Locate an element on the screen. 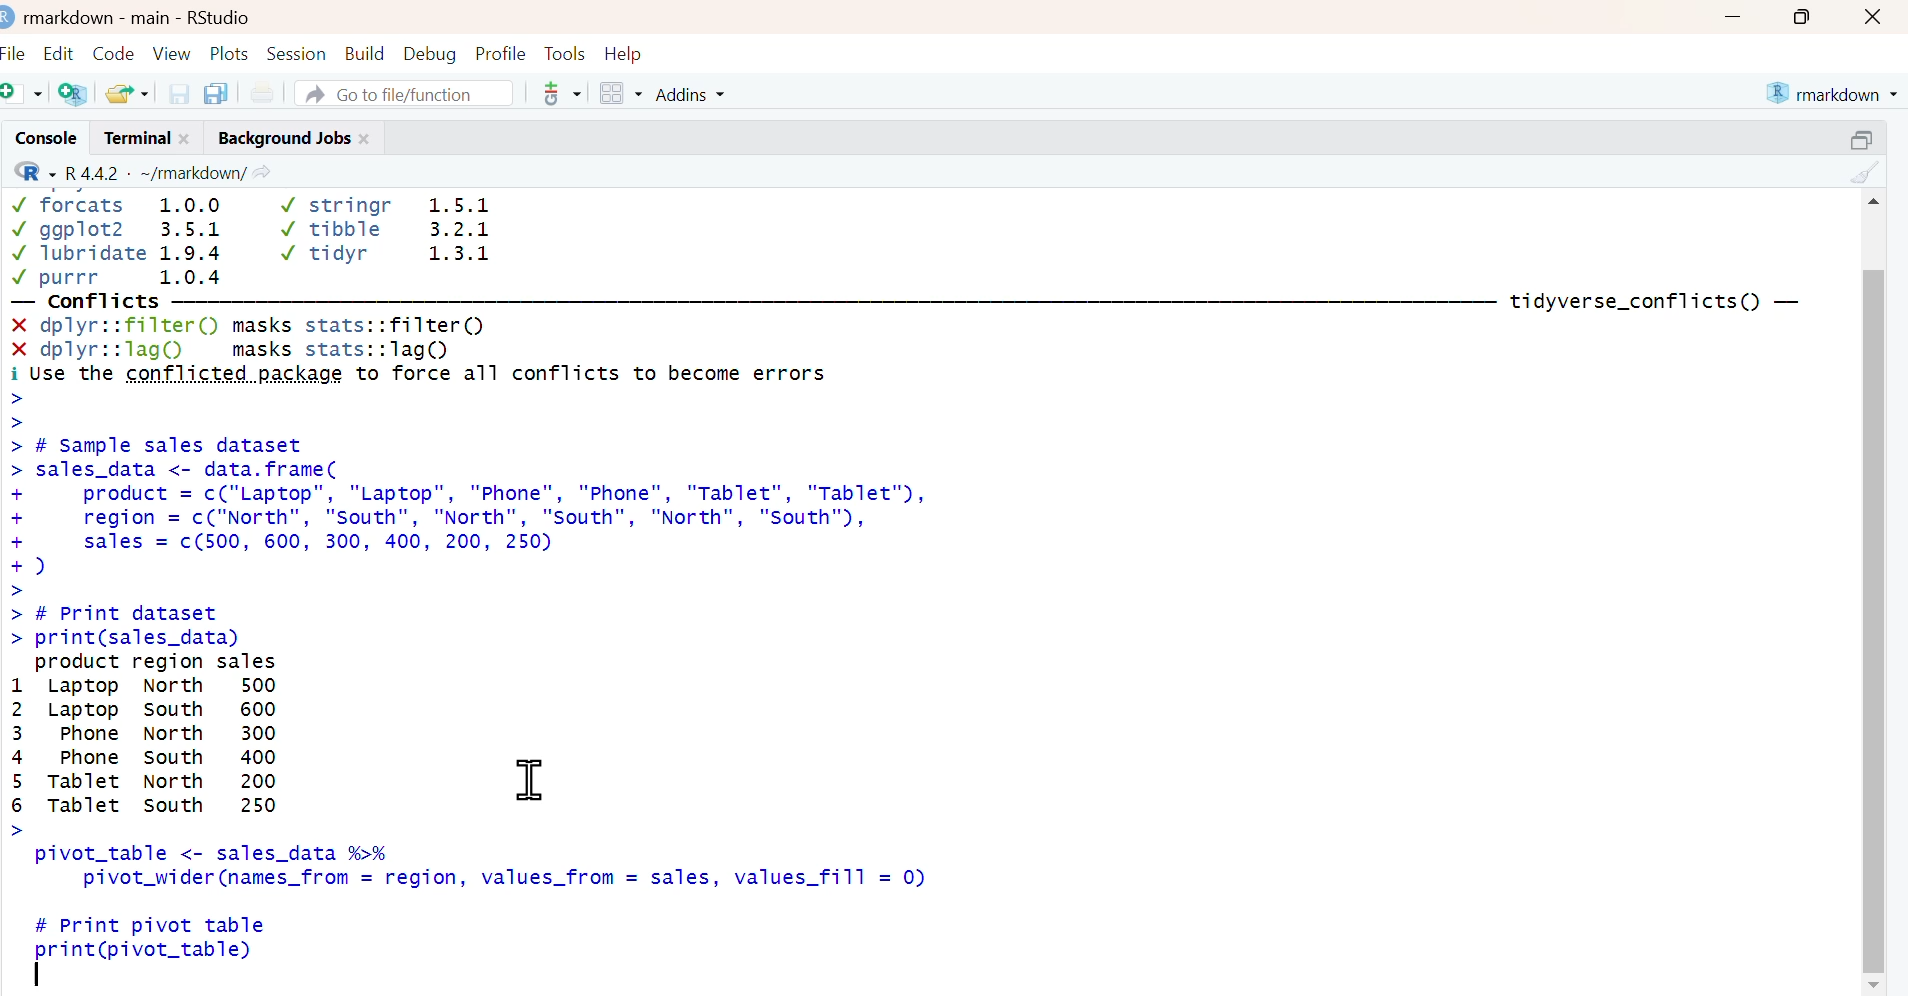  Build is located at coordinates (366, 49).